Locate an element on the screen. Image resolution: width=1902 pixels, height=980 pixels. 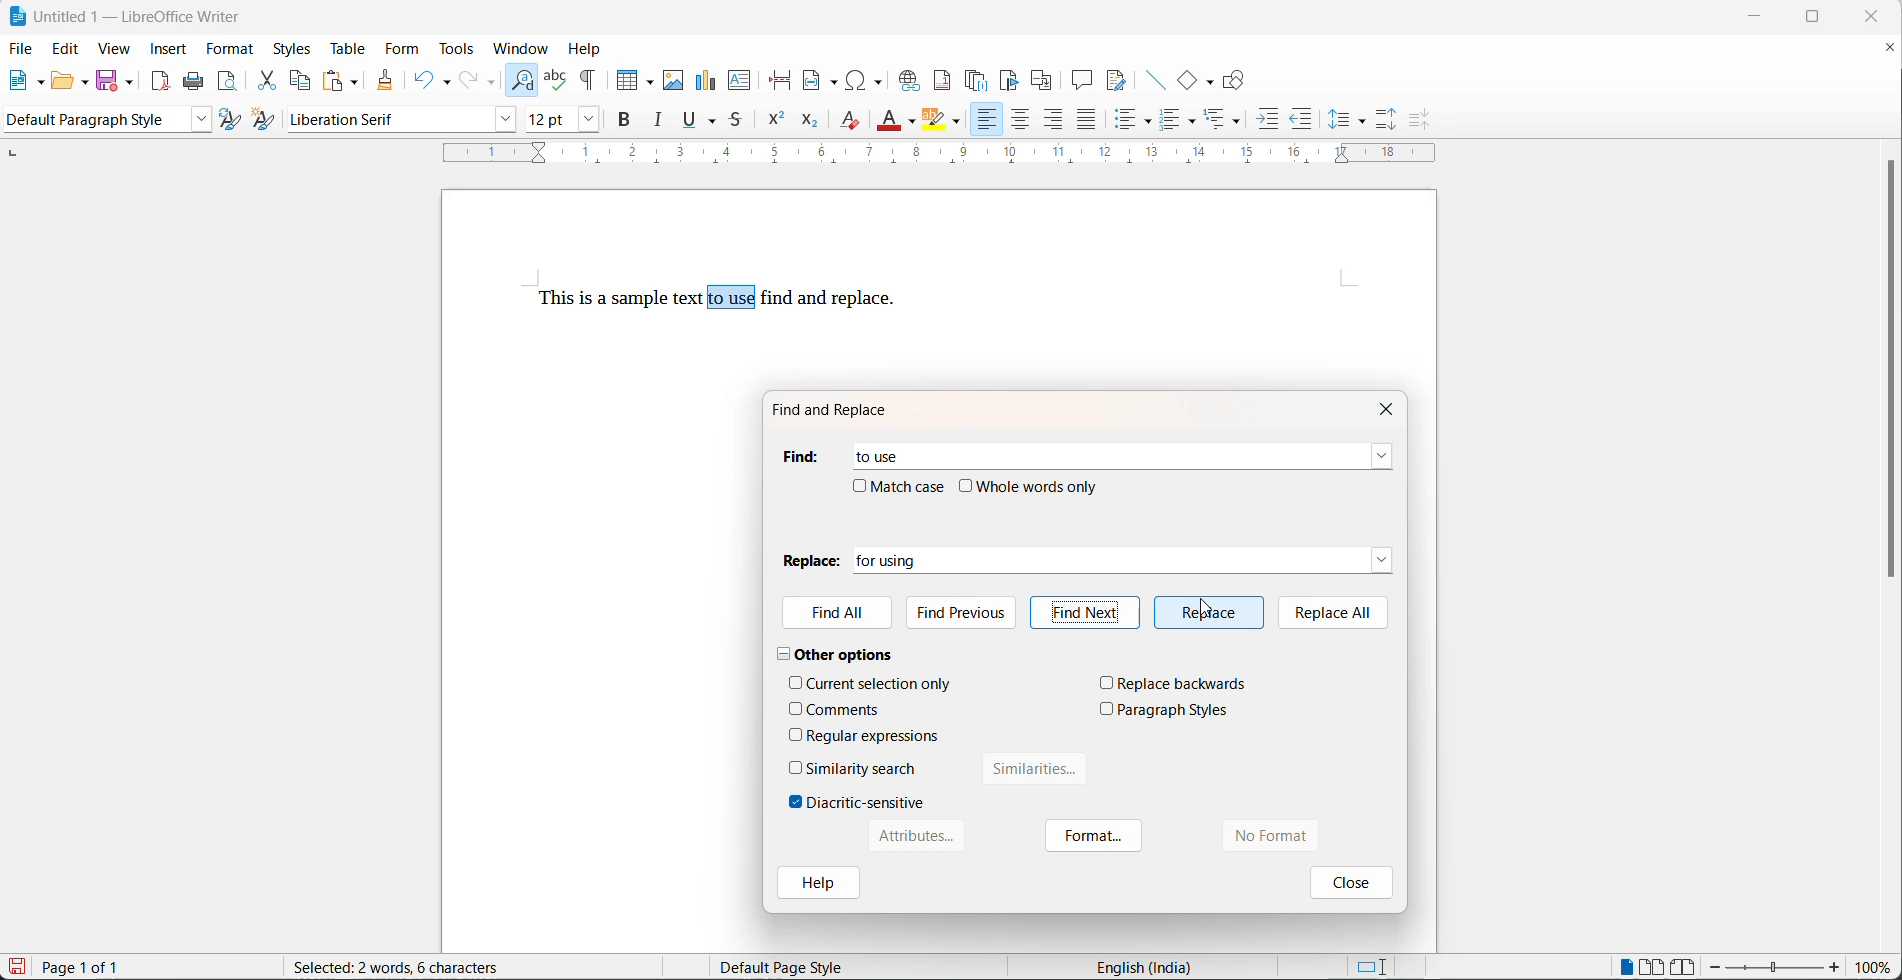
checkbox is located at coordinates (796, 802).